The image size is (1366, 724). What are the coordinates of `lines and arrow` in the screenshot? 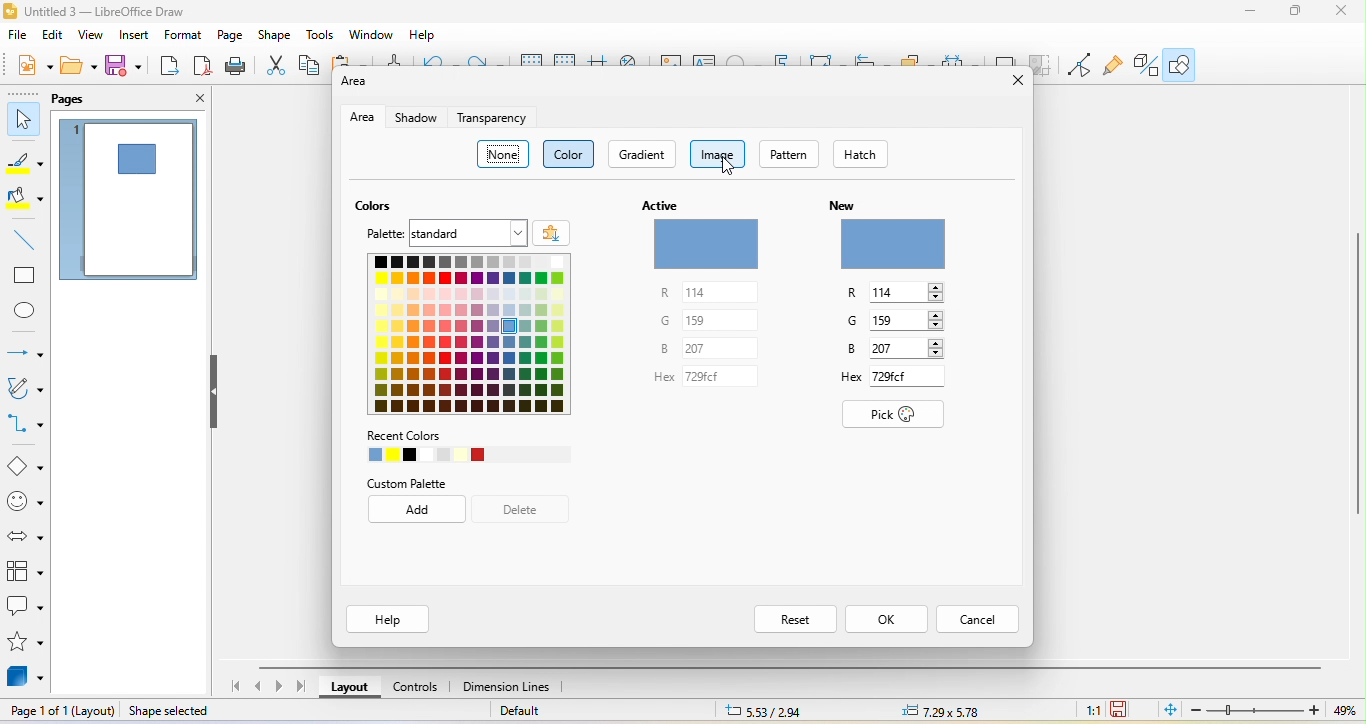 It's located at (25, 348).